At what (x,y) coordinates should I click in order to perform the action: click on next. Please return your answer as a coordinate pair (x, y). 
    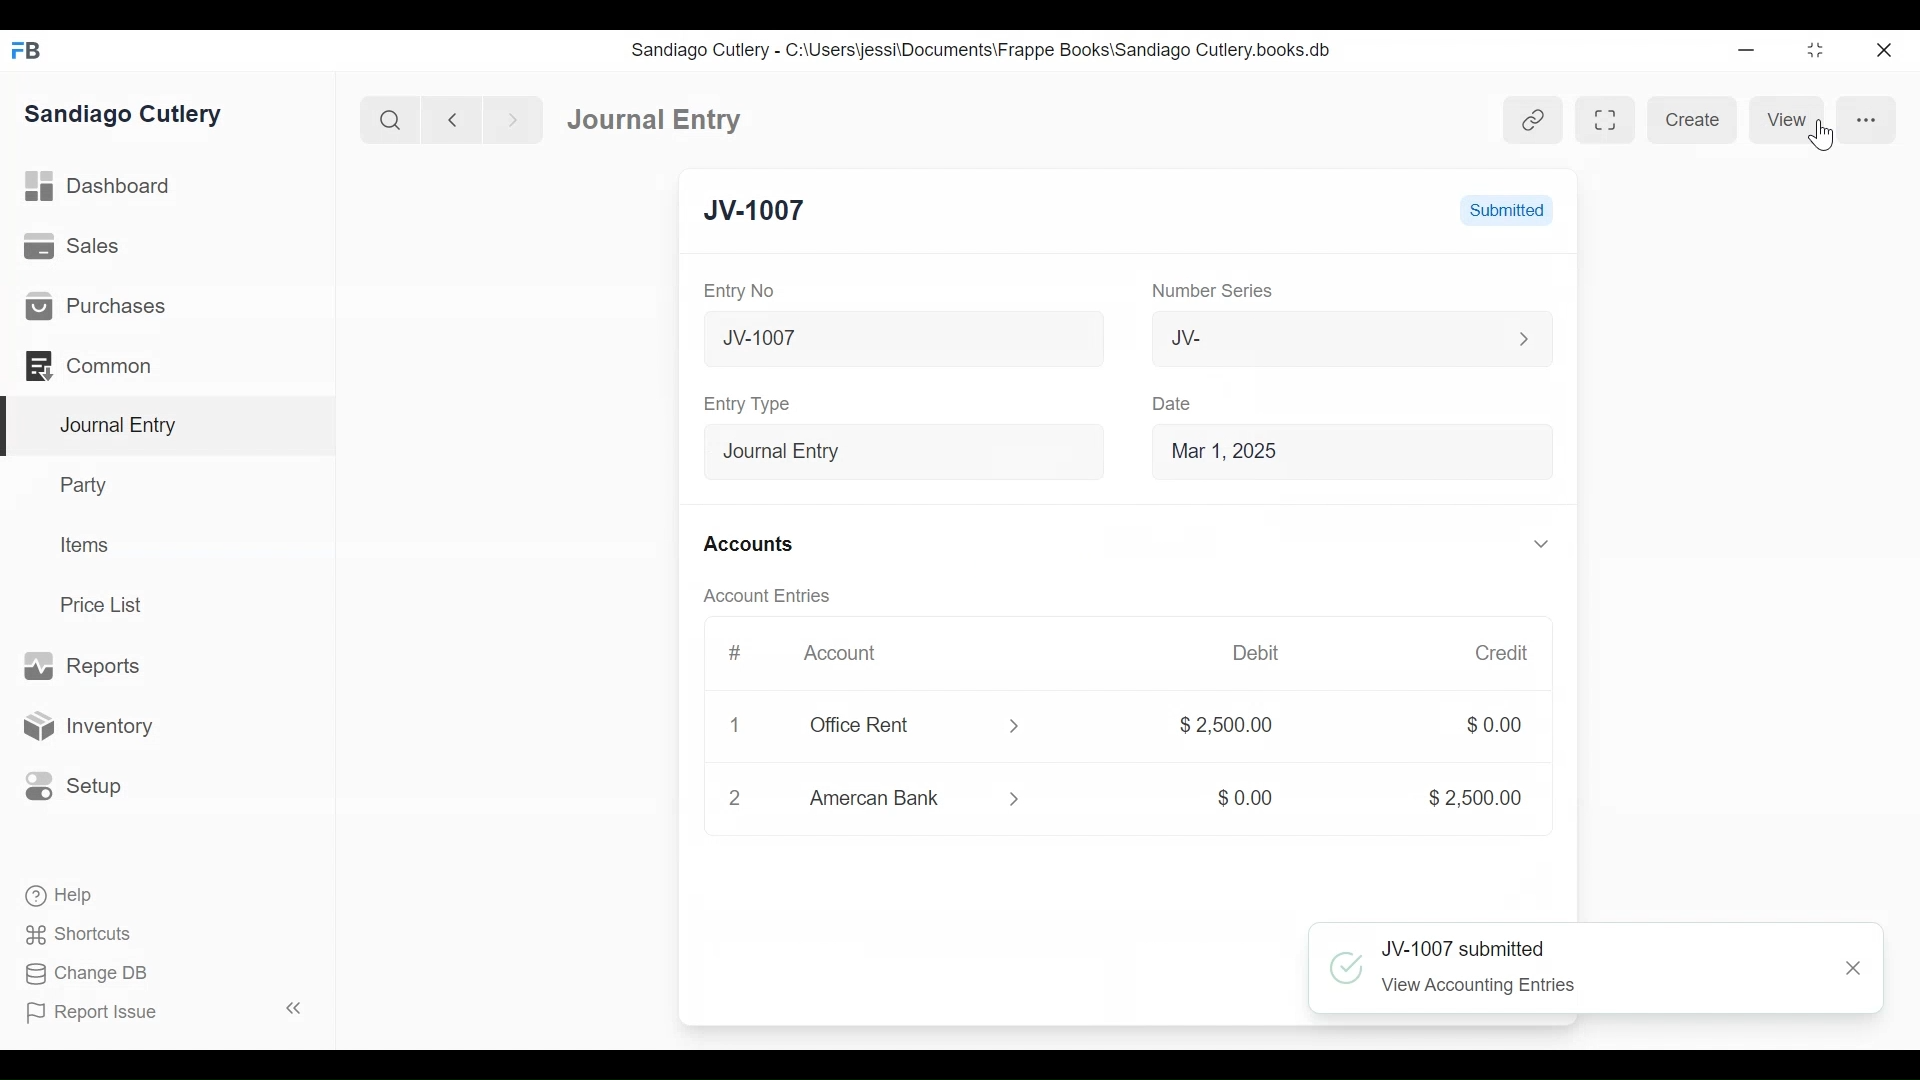
    Looking at the image, I should click on (506, 117).